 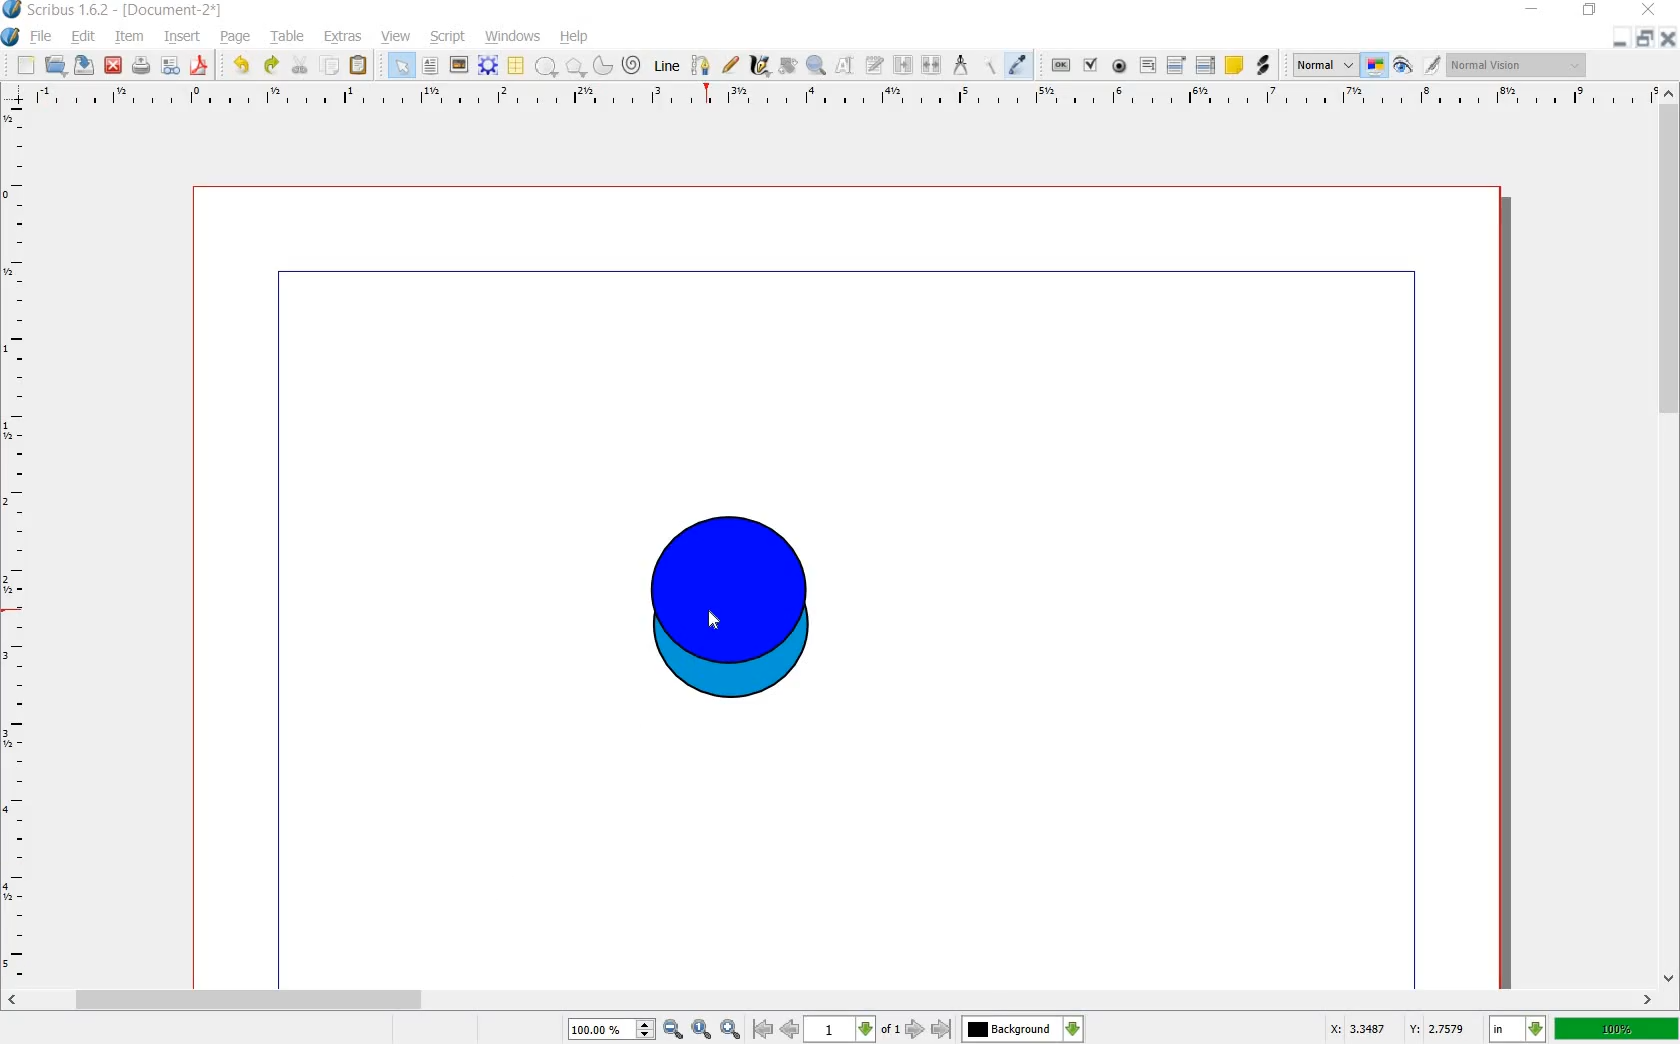 What do you see at coordinates (962, 66) in the screenshot?
I see `measurement` at bounding box center [962, 66].